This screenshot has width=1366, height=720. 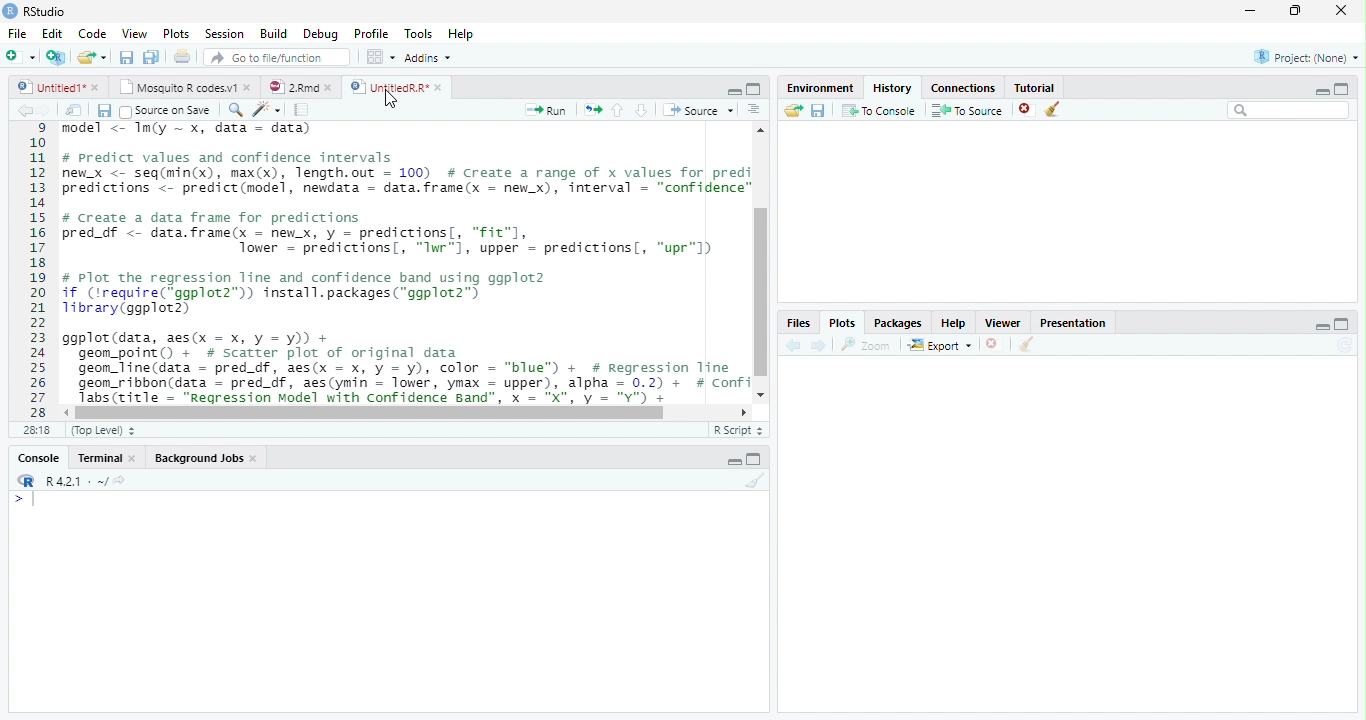 What do you see at coordinates (818, 113) in the screenshot?
I see `Save` at bounding box center [818, 113].